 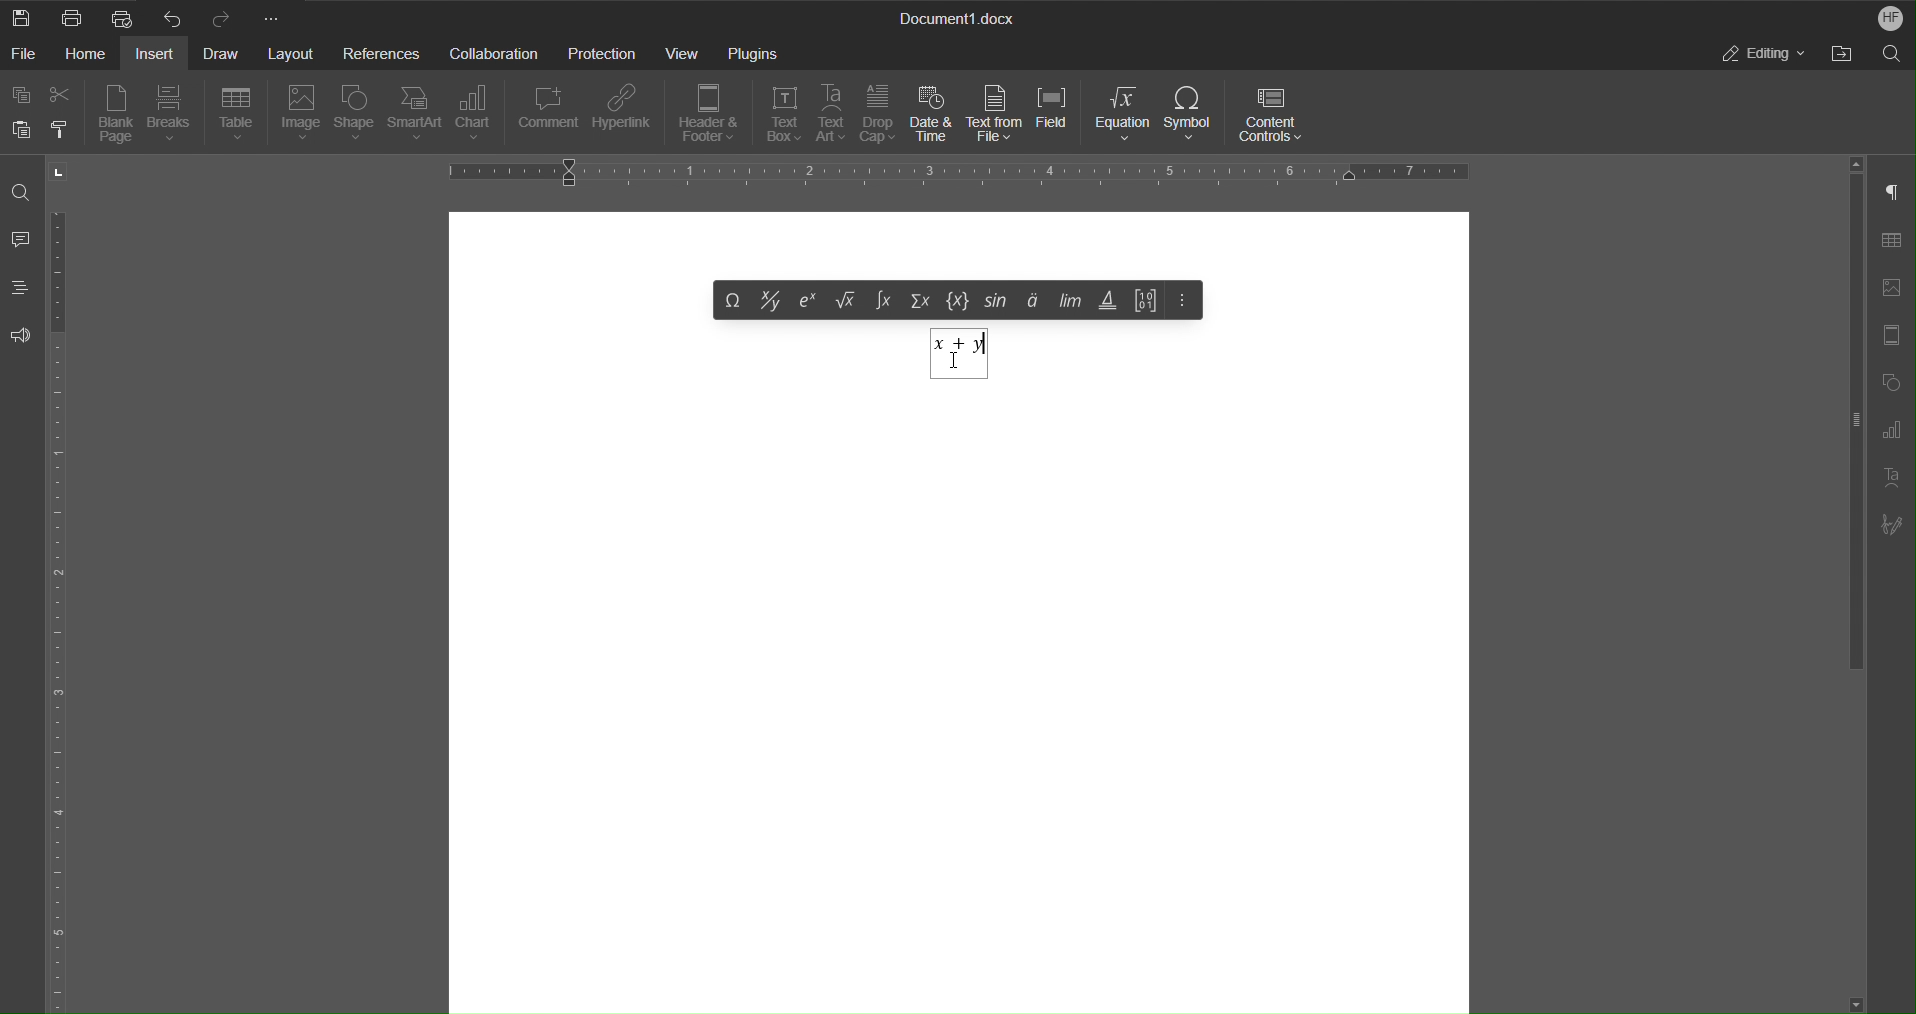 What do you see at coordinates (882, 300) in the screenshot?
I see `Integral` at bounding box center [882, 300].